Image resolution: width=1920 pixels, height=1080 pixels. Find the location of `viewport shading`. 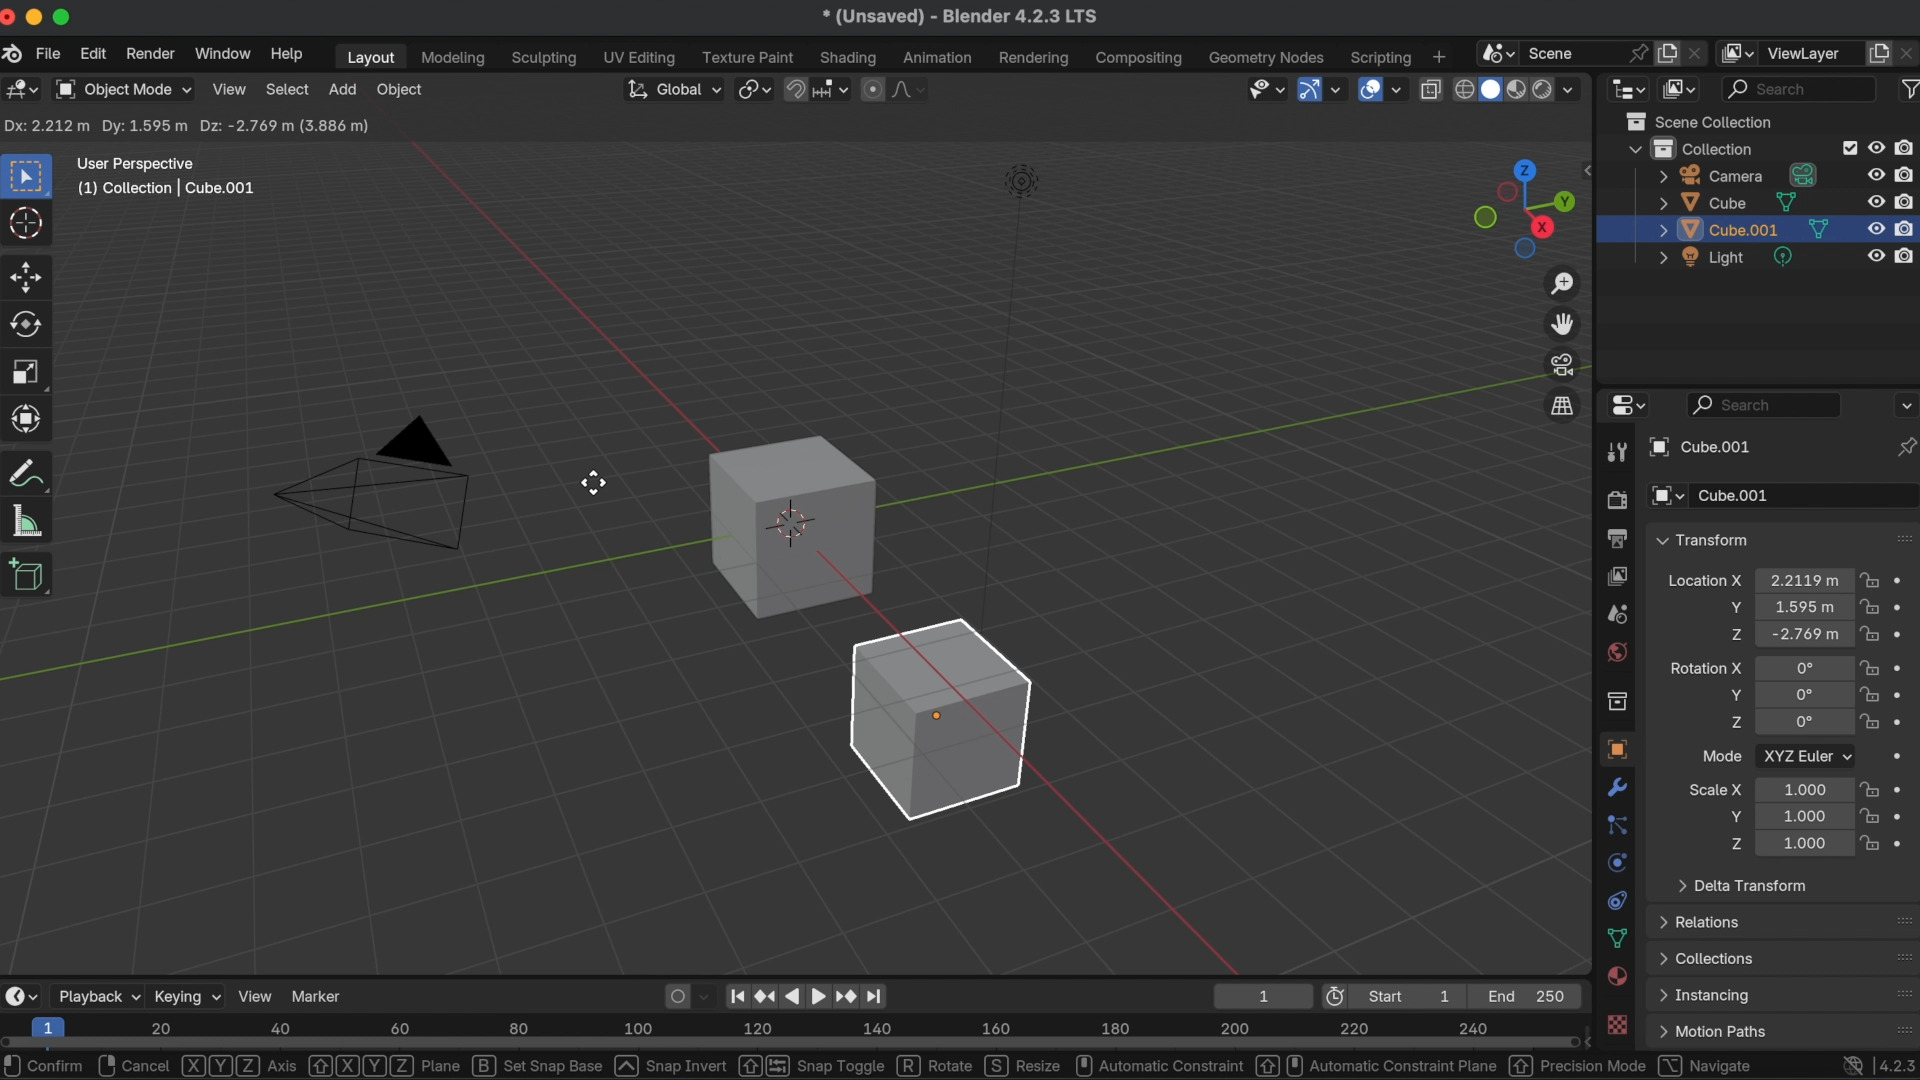

viewport shading is located at coordinates (1541, 91).